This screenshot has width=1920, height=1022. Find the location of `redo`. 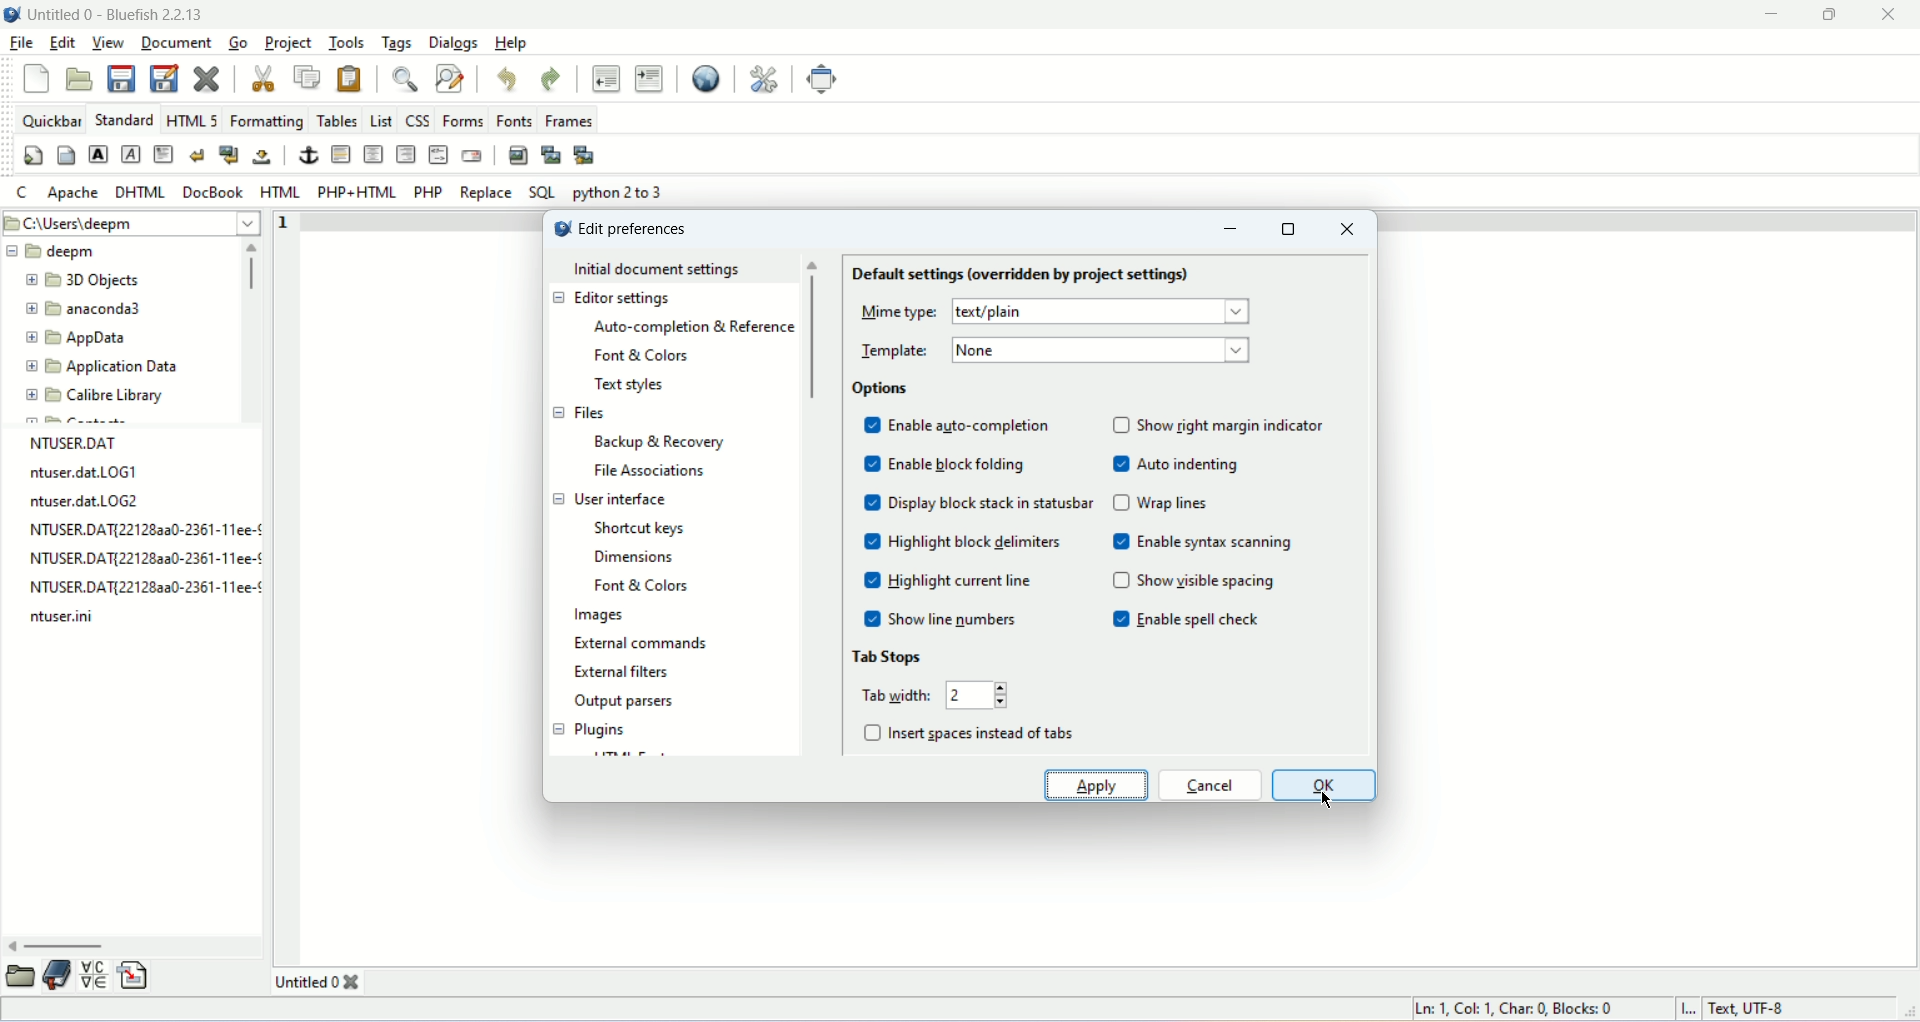

redo is located at coordinates (549, 77).